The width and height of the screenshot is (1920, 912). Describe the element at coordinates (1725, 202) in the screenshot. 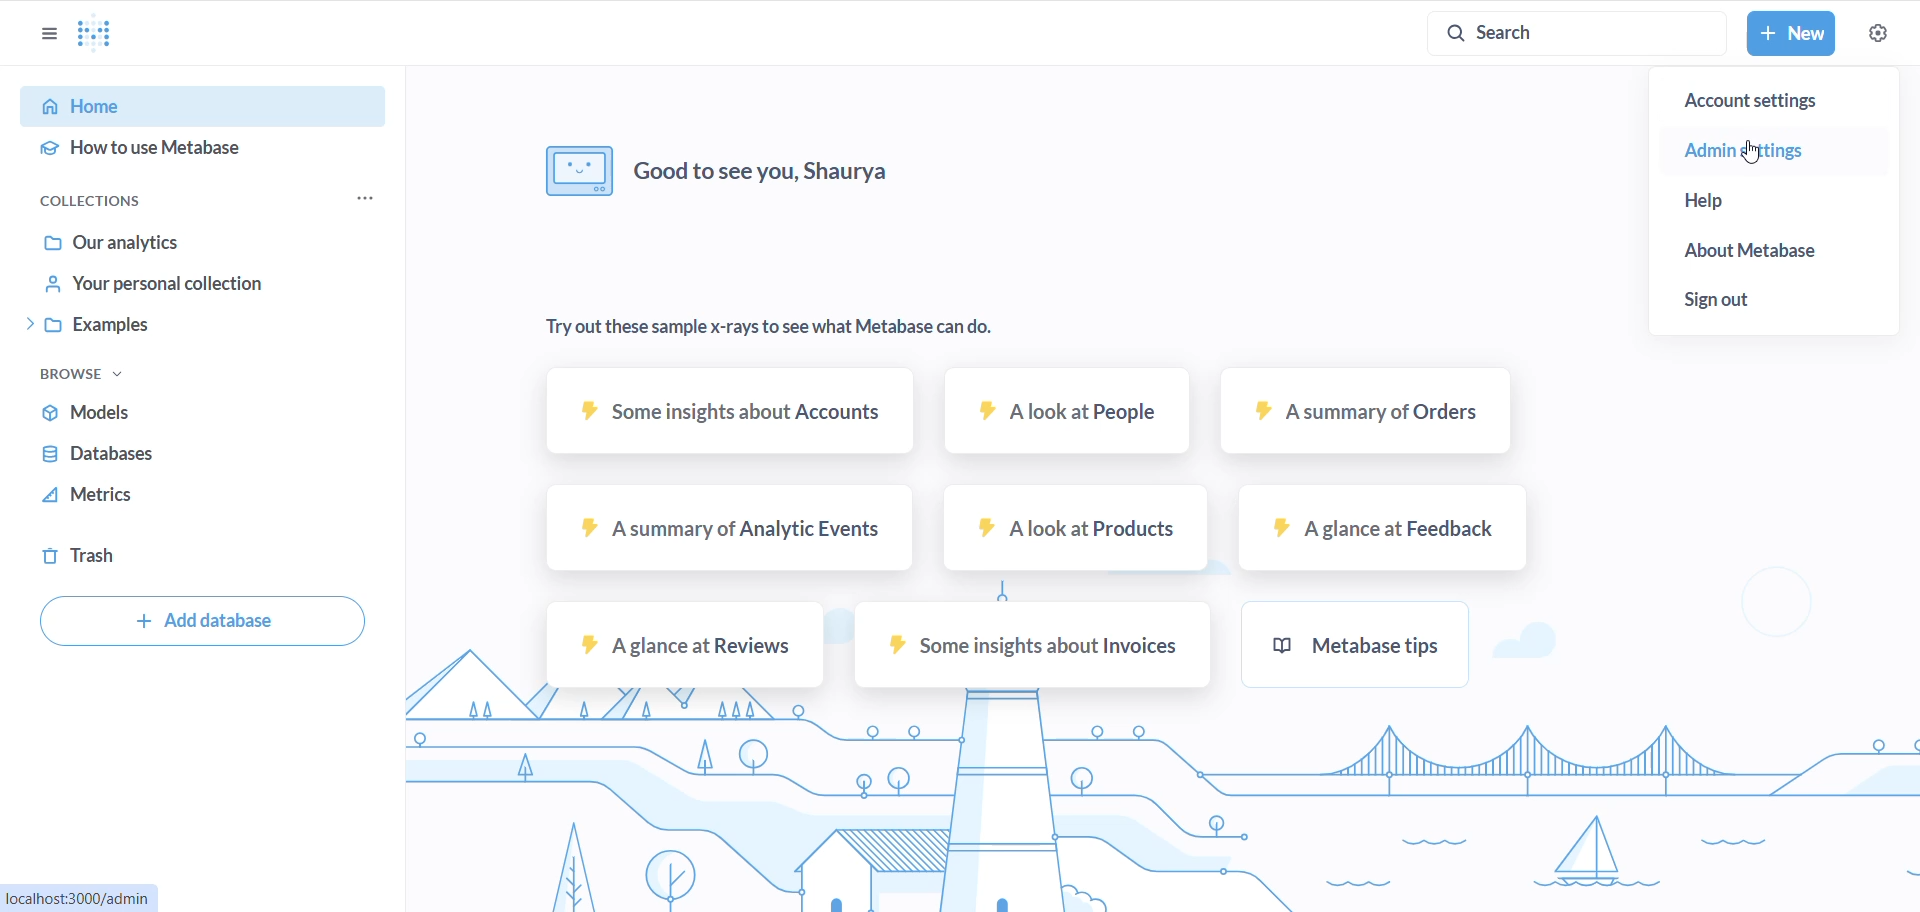

I see `help` at that location.